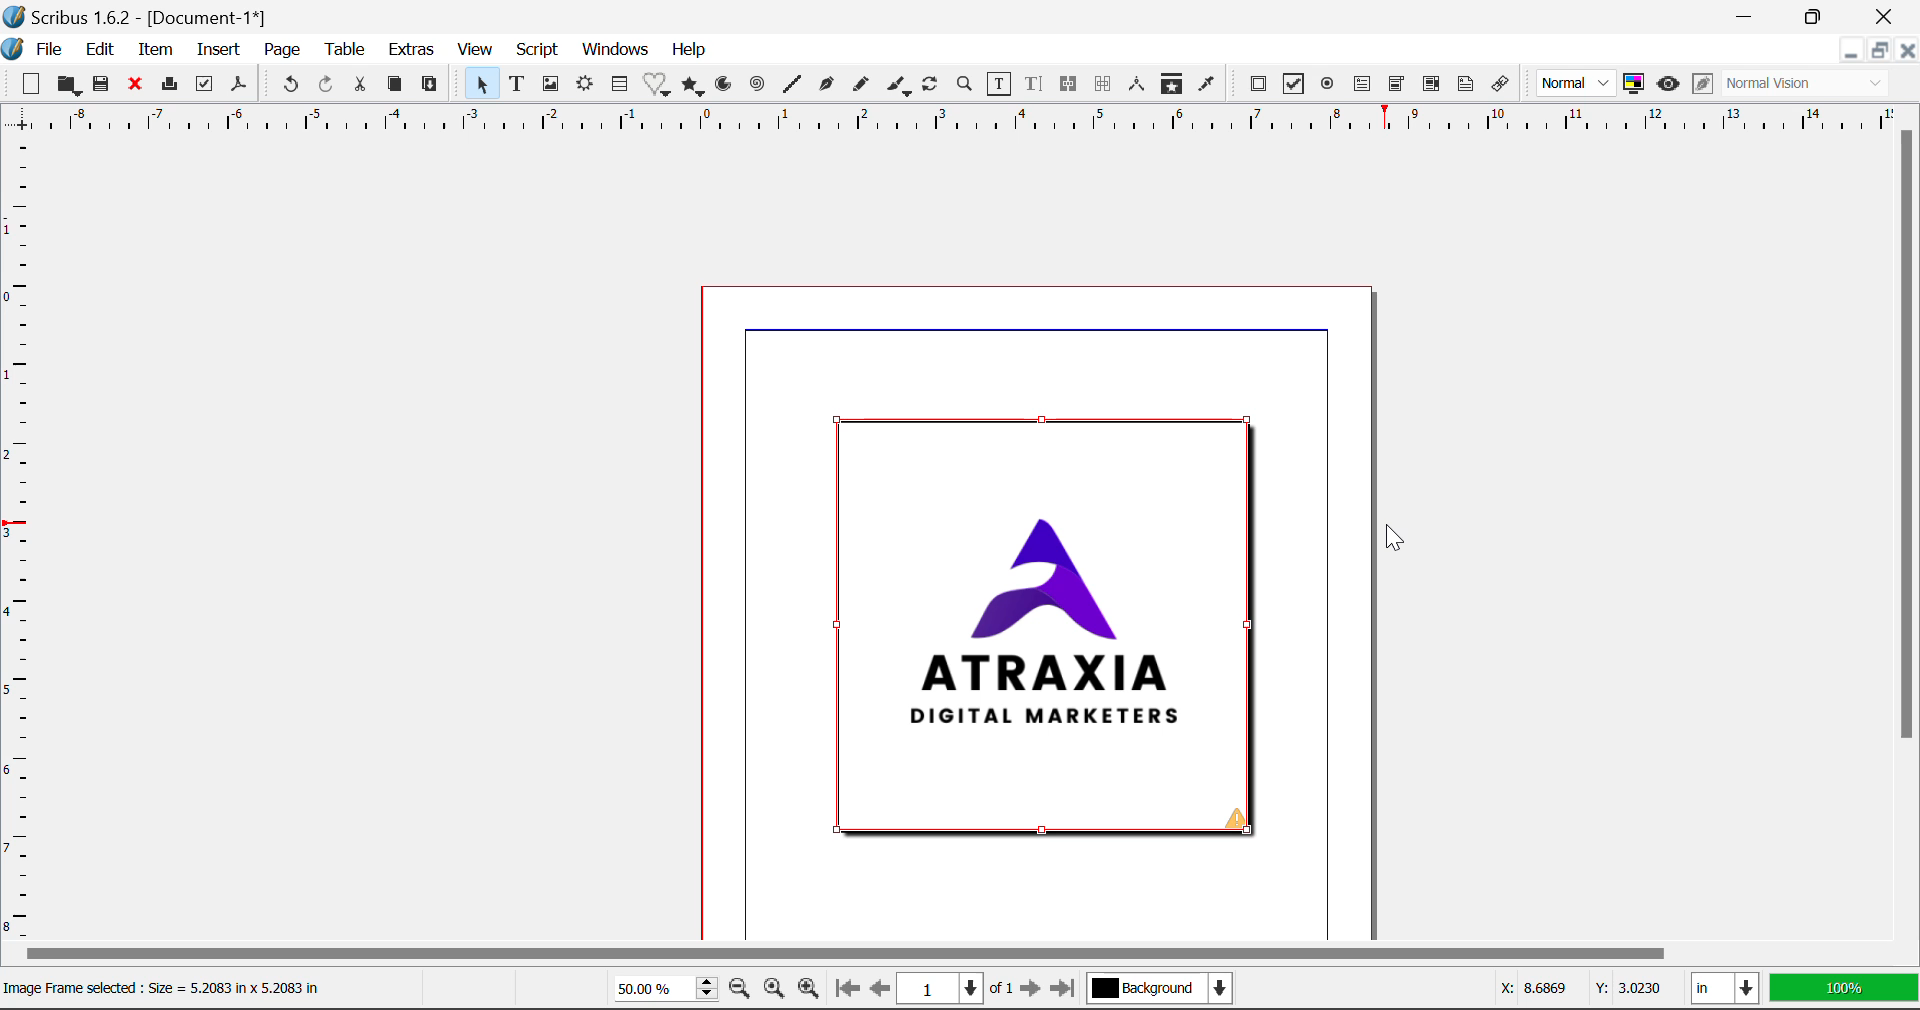 The height and width of the screenshot is (1010, 1920). I want to click on Normal Vision, so click(1806, 83).